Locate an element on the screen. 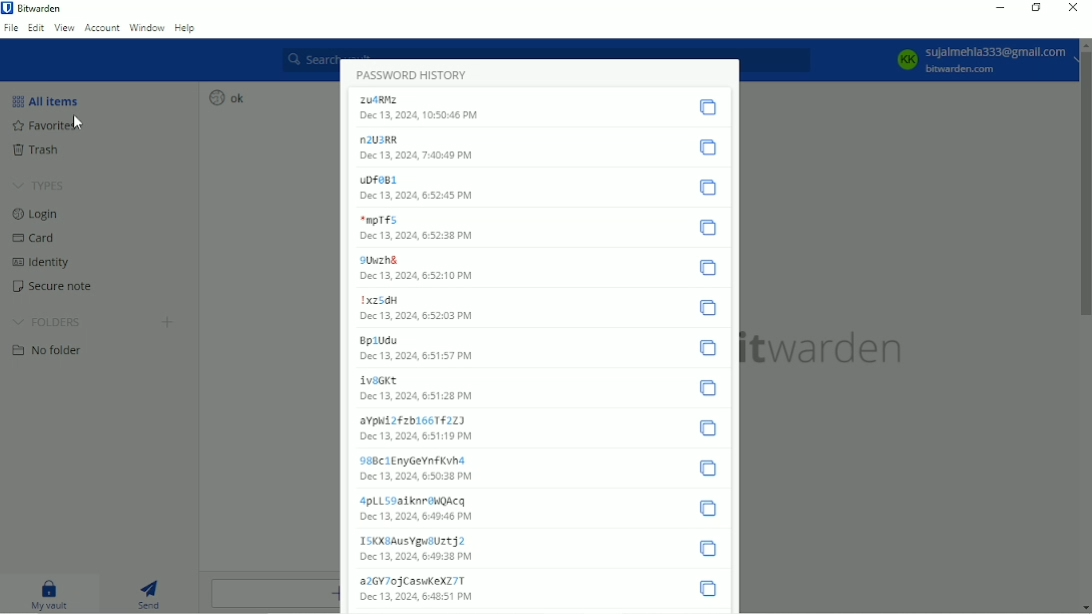 The width and height of the screenshot is (1092, 614). Folders is located at coordinates (49, 322).